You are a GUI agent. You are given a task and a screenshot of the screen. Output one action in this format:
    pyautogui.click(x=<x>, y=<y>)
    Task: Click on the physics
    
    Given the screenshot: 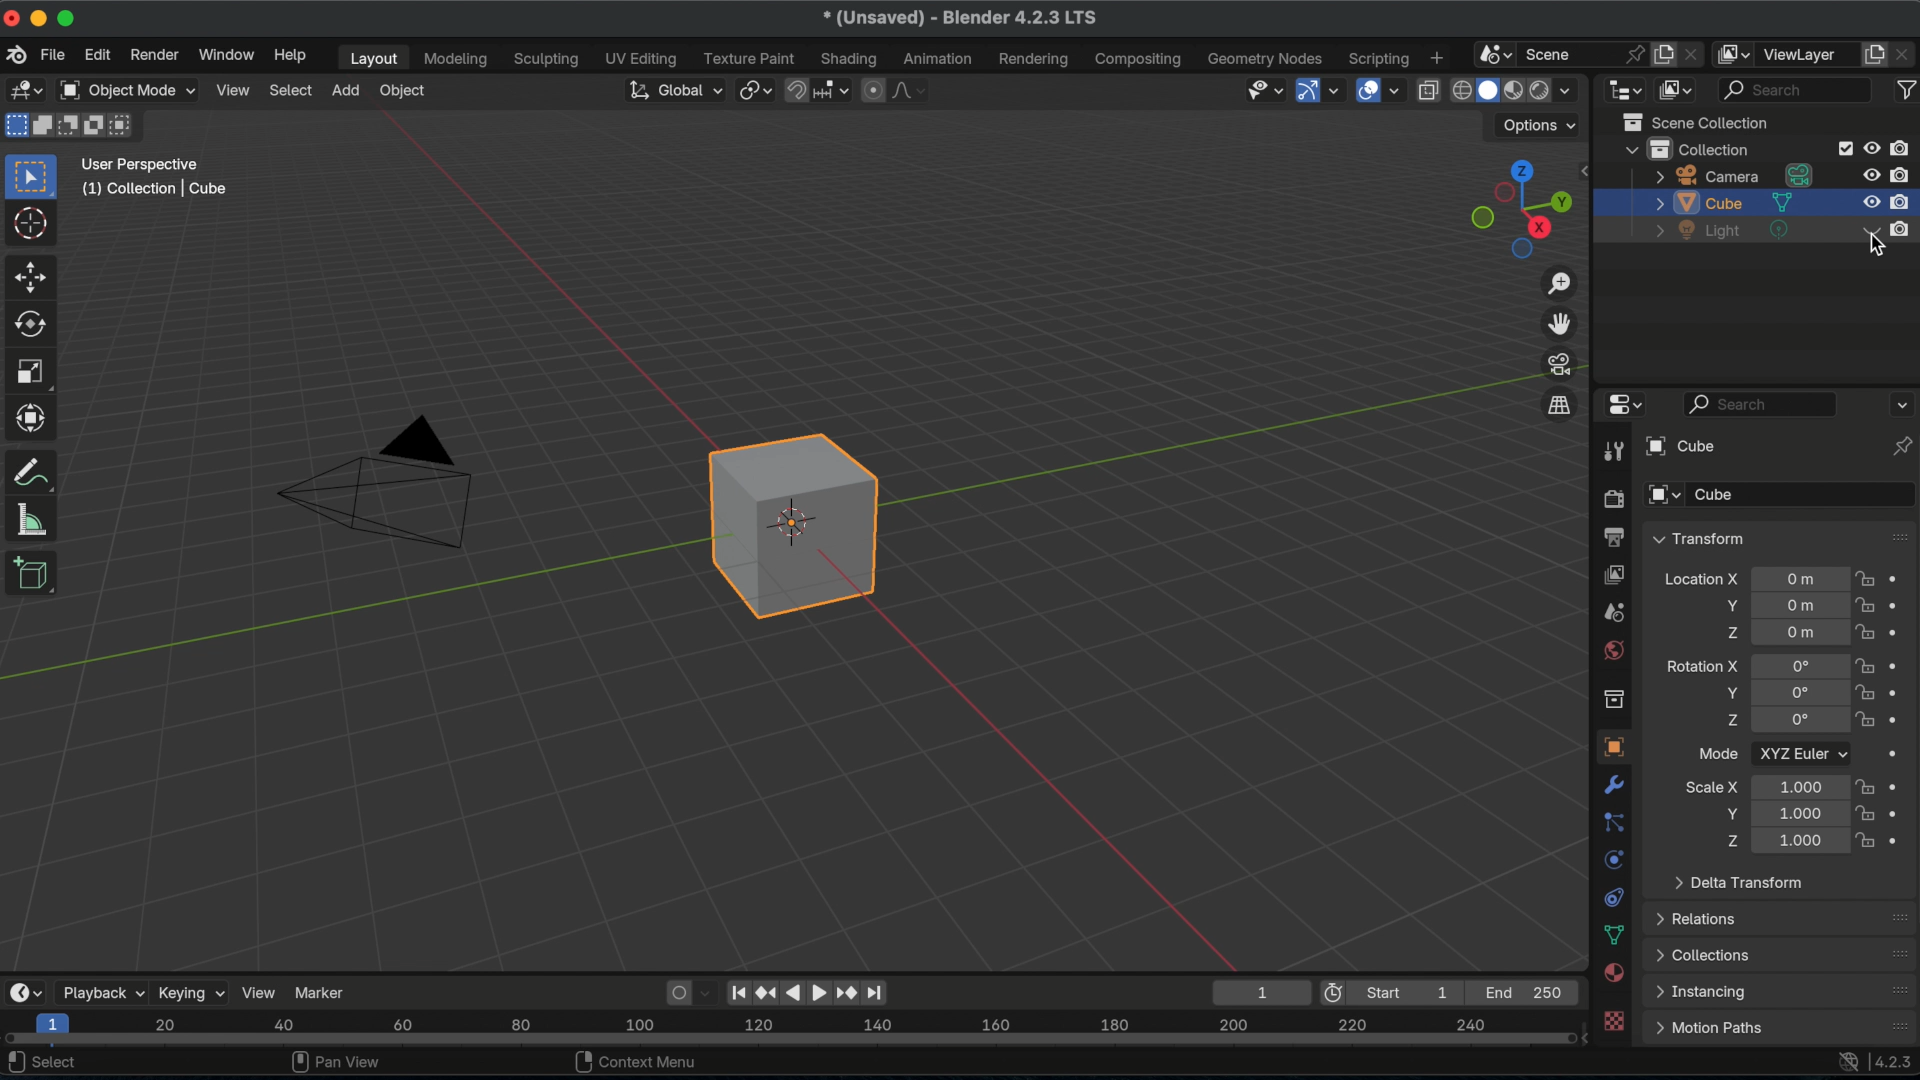 What is the action you would take?
    pyautogui.click(x=1613, y=858)
    